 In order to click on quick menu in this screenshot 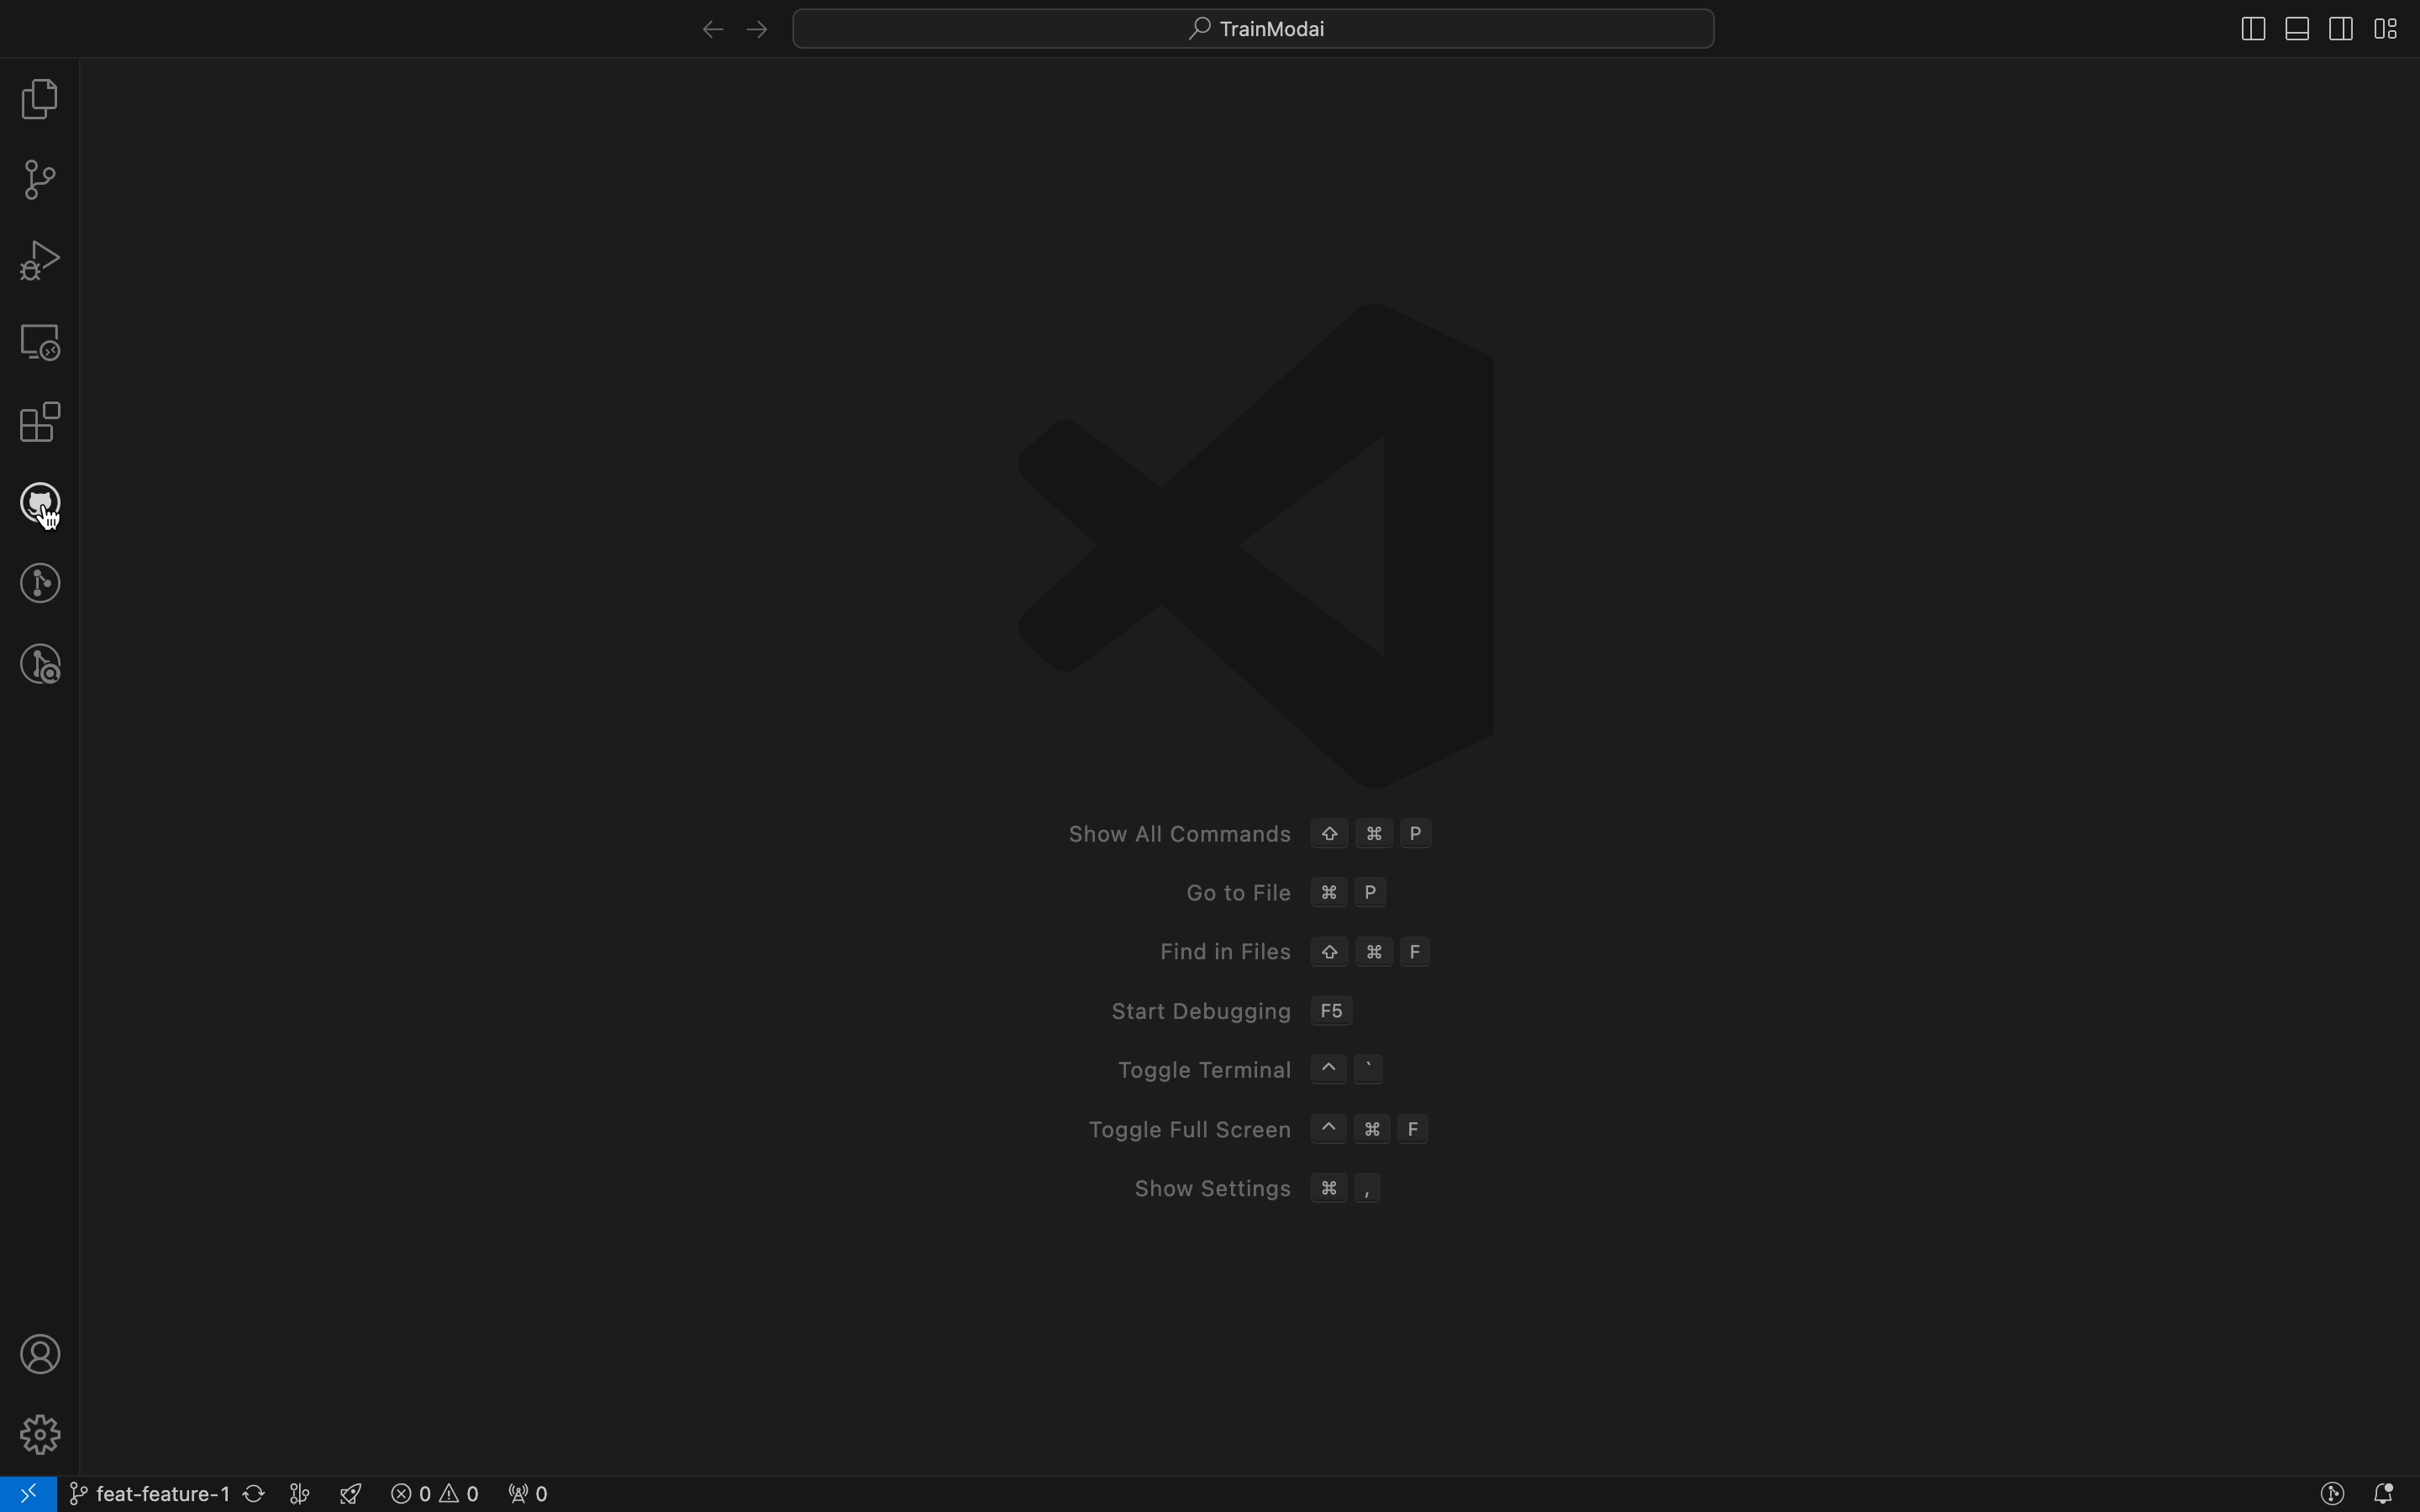, I will do `click(1256, 24)`.